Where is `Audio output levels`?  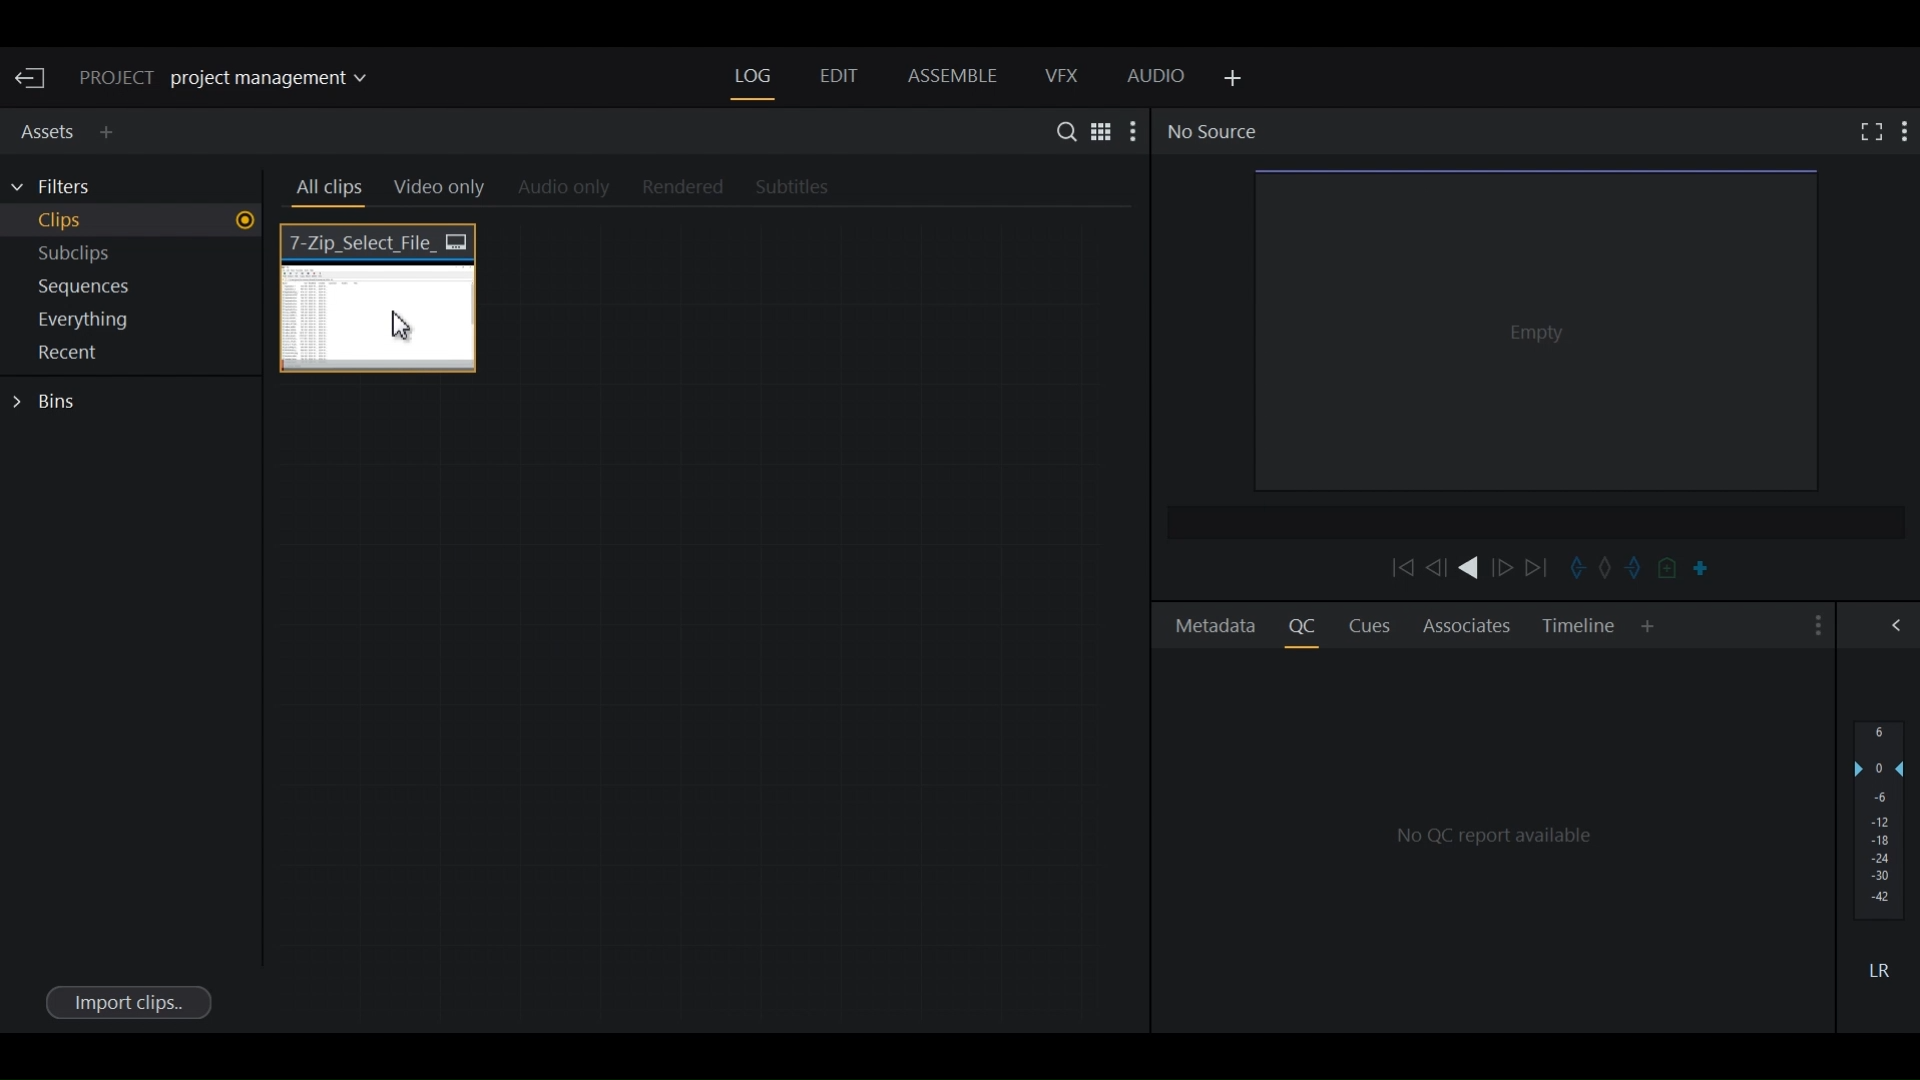
Audio output levels is located at coordinates (1879, 819).